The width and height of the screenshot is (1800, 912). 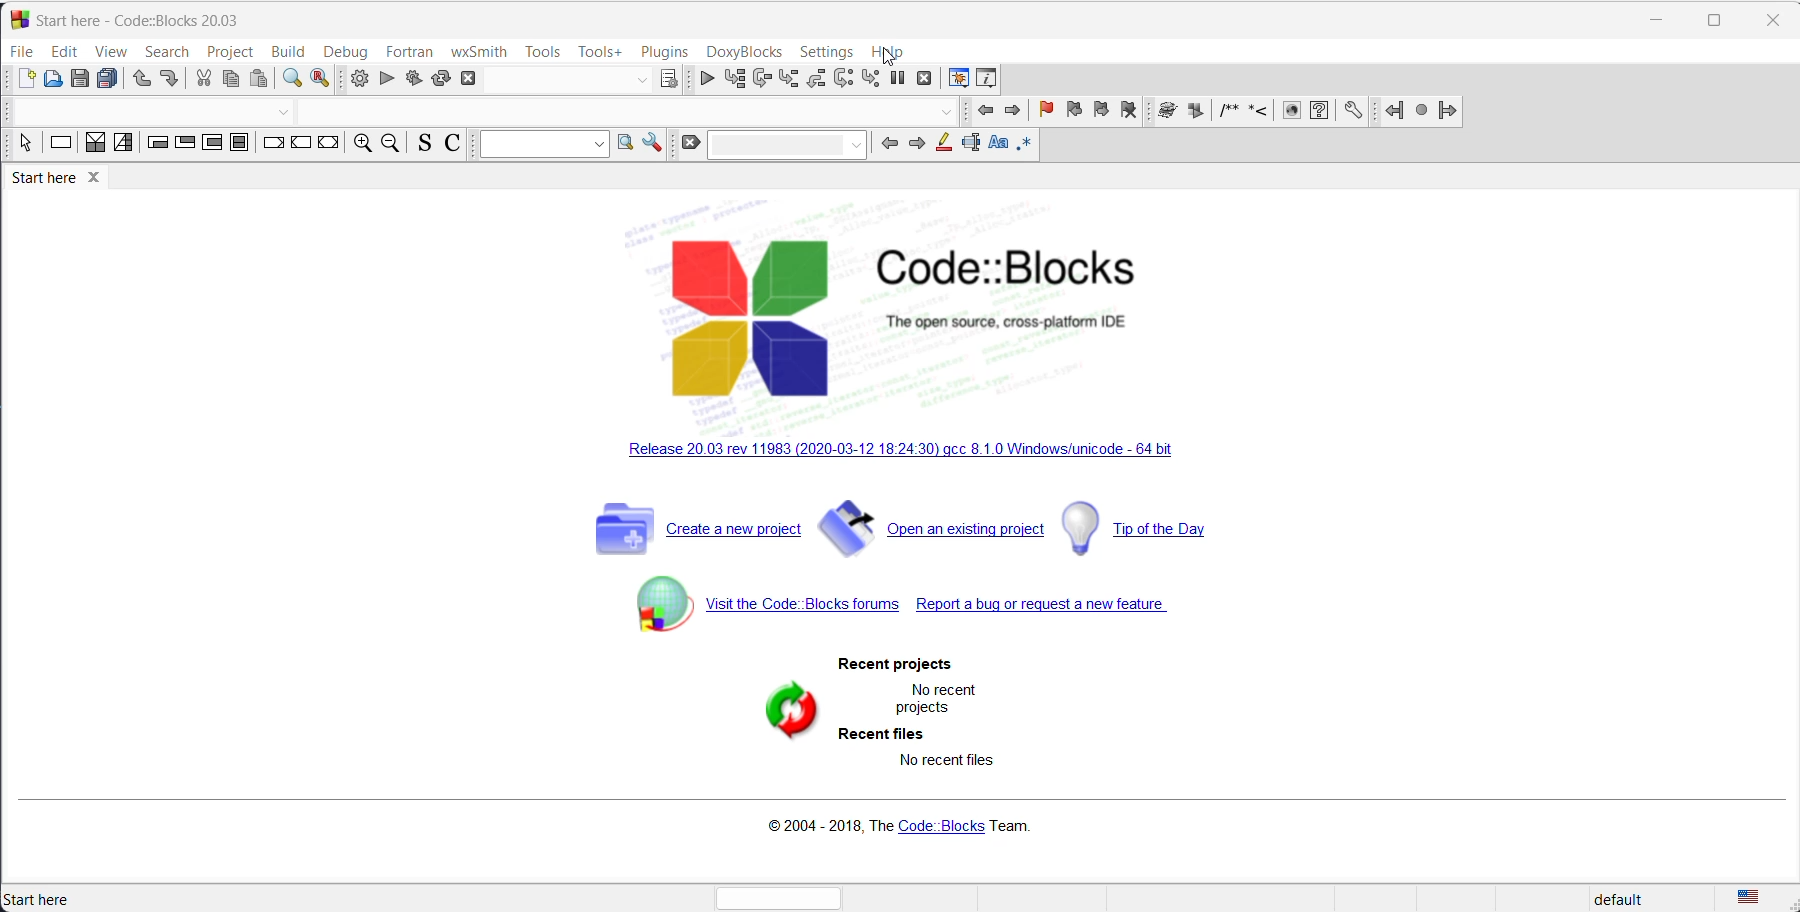 I want to click on decision , so click(x=94, y=144).